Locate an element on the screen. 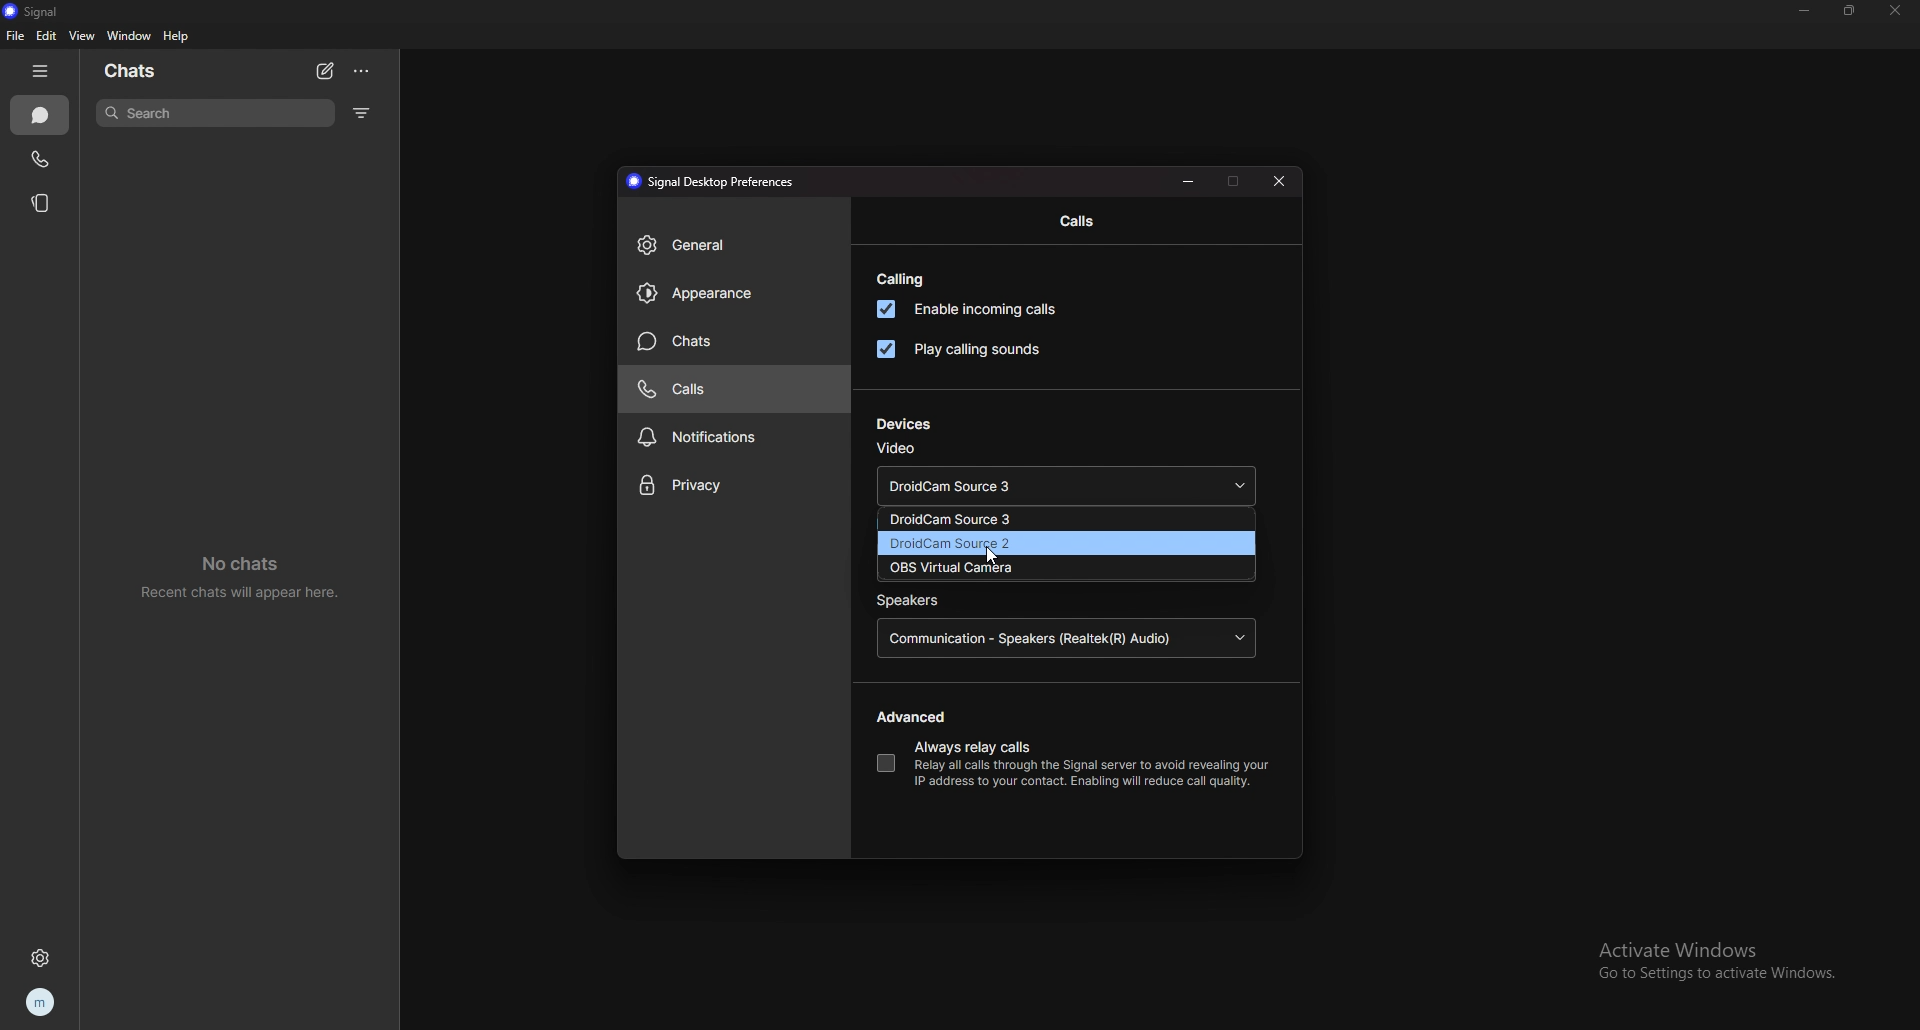 The height and width of the screenshot is (1030, 1920). hide tab is located at coordinates (44, 71).